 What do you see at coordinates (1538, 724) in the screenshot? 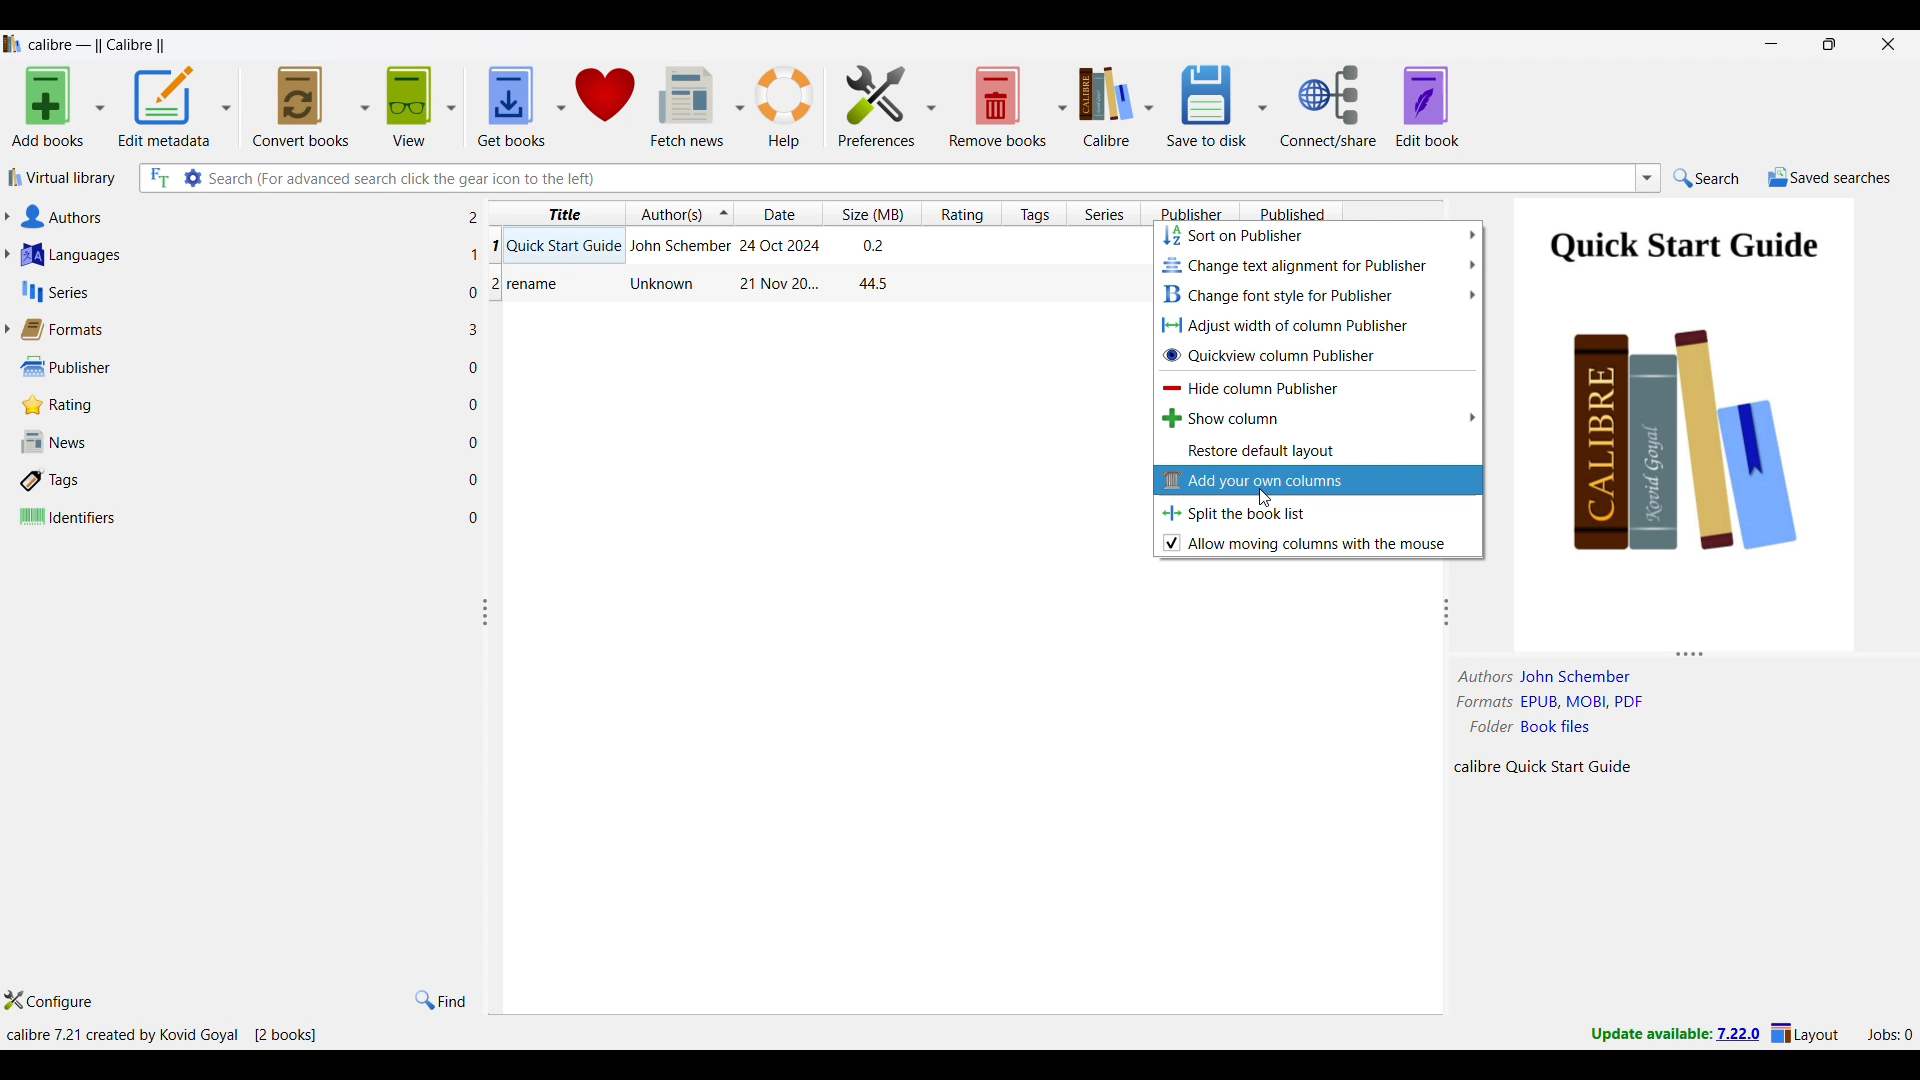
I see `Folder` at bounding box center [1538, 724].